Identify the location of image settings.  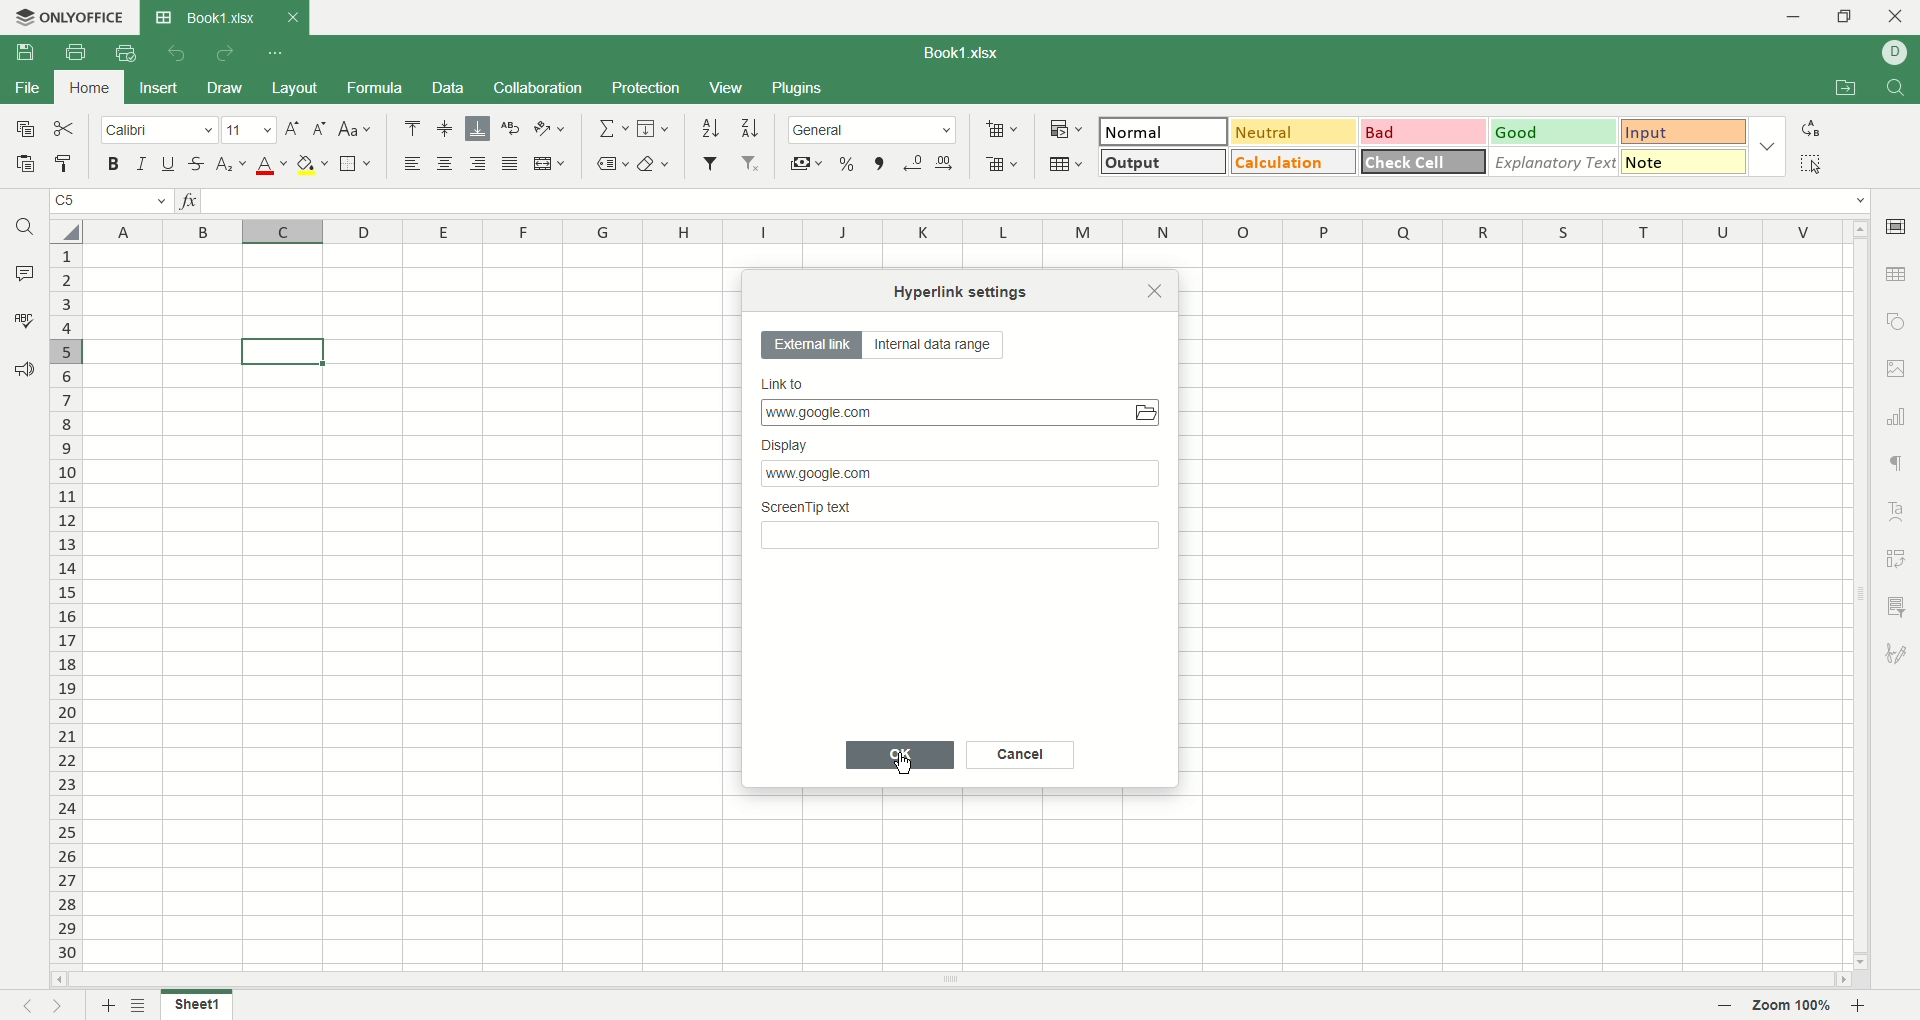
(1897, 368).